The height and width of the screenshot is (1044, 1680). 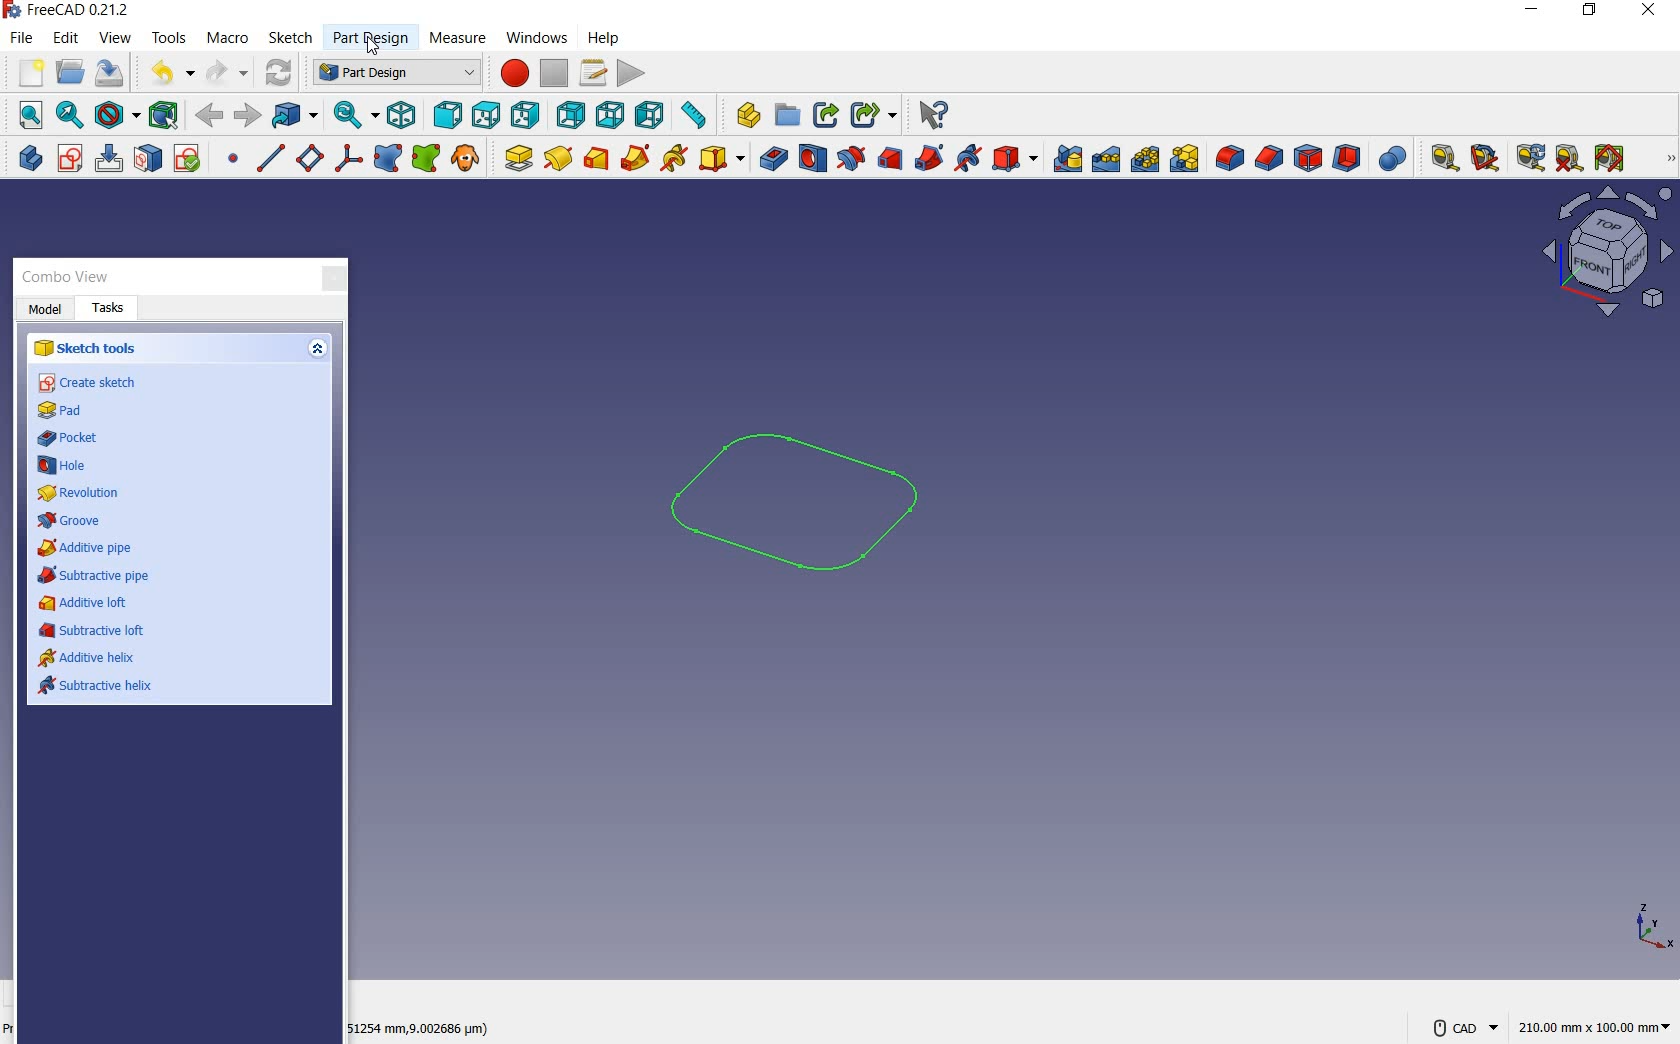 I want to click on create an additive primitive, so click(x=719, y=159).